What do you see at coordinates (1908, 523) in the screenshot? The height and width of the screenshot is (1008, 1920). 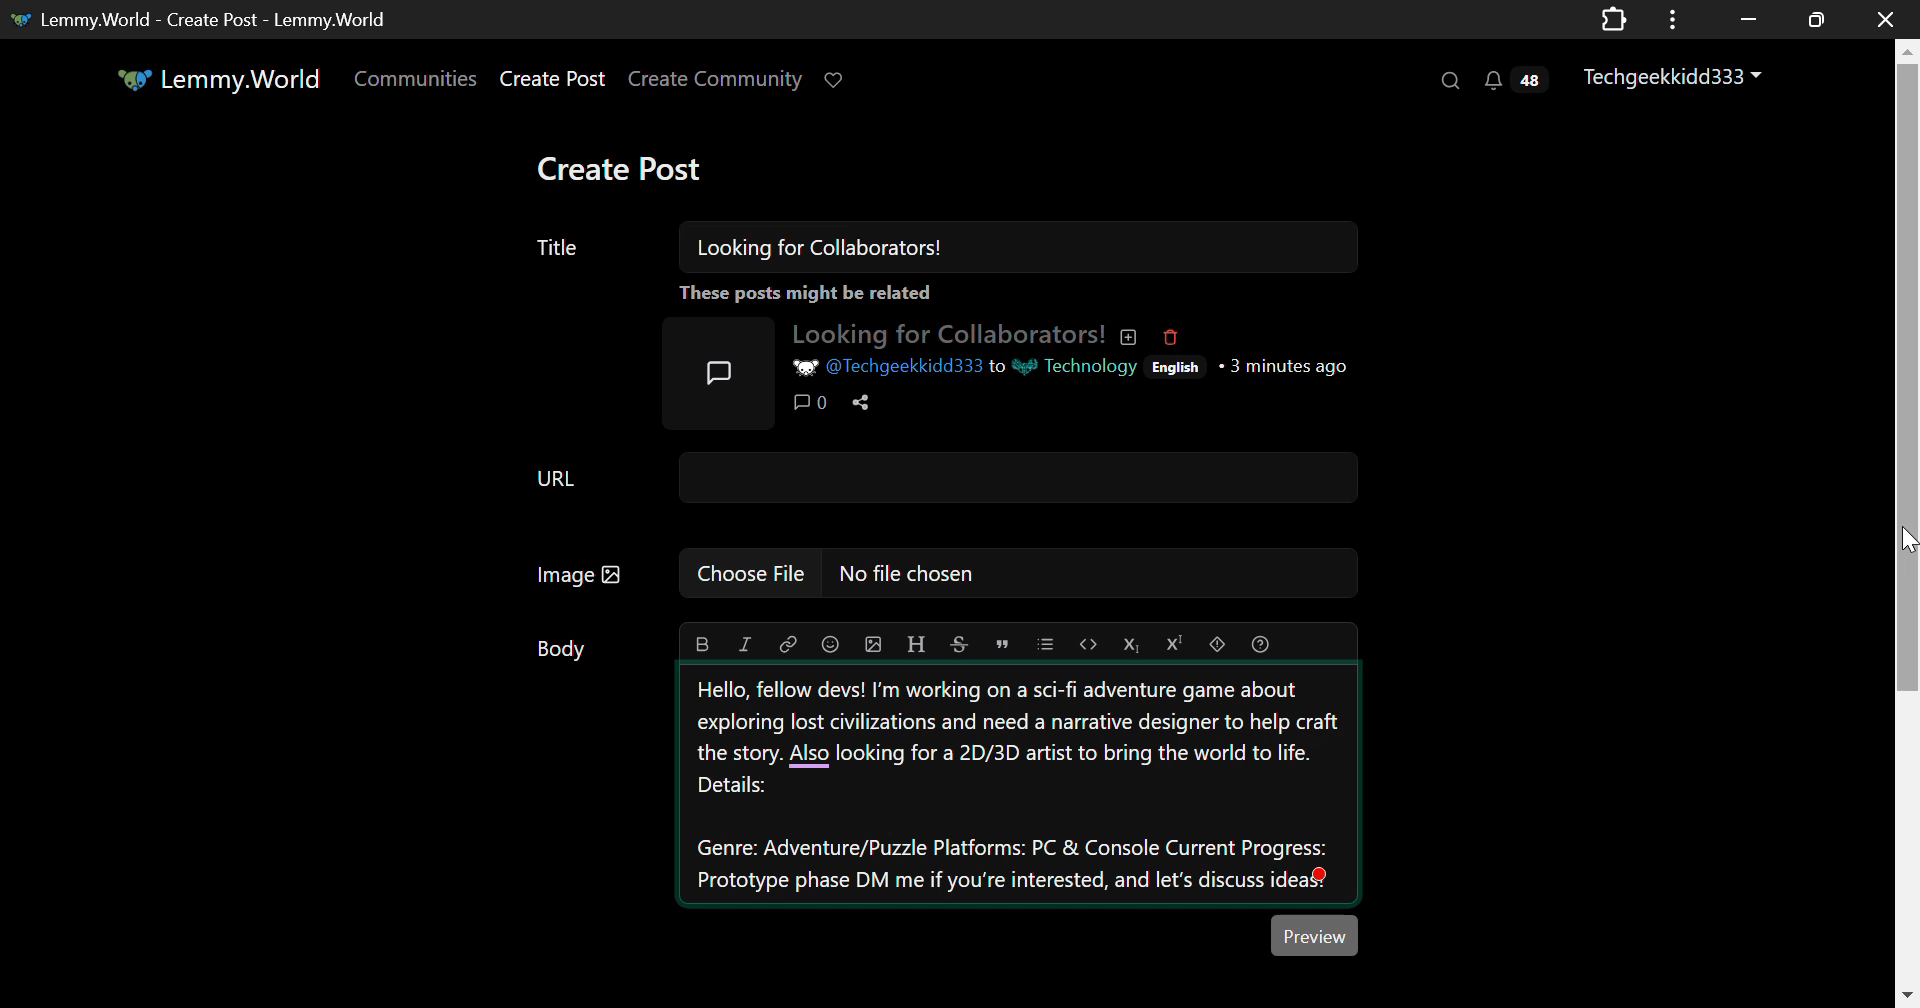 I see `Vertical Scroll Bar` at bounding box center [1908, 523].